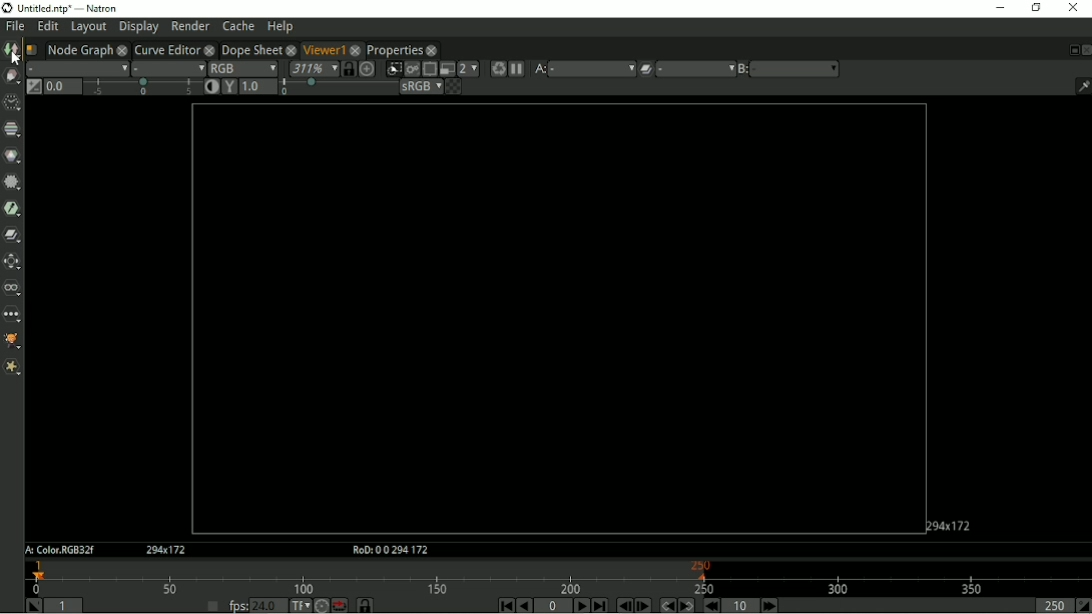  Describe the element at coordinates (166, 49) in the screenshot. I see `Curve Editor` at that location.